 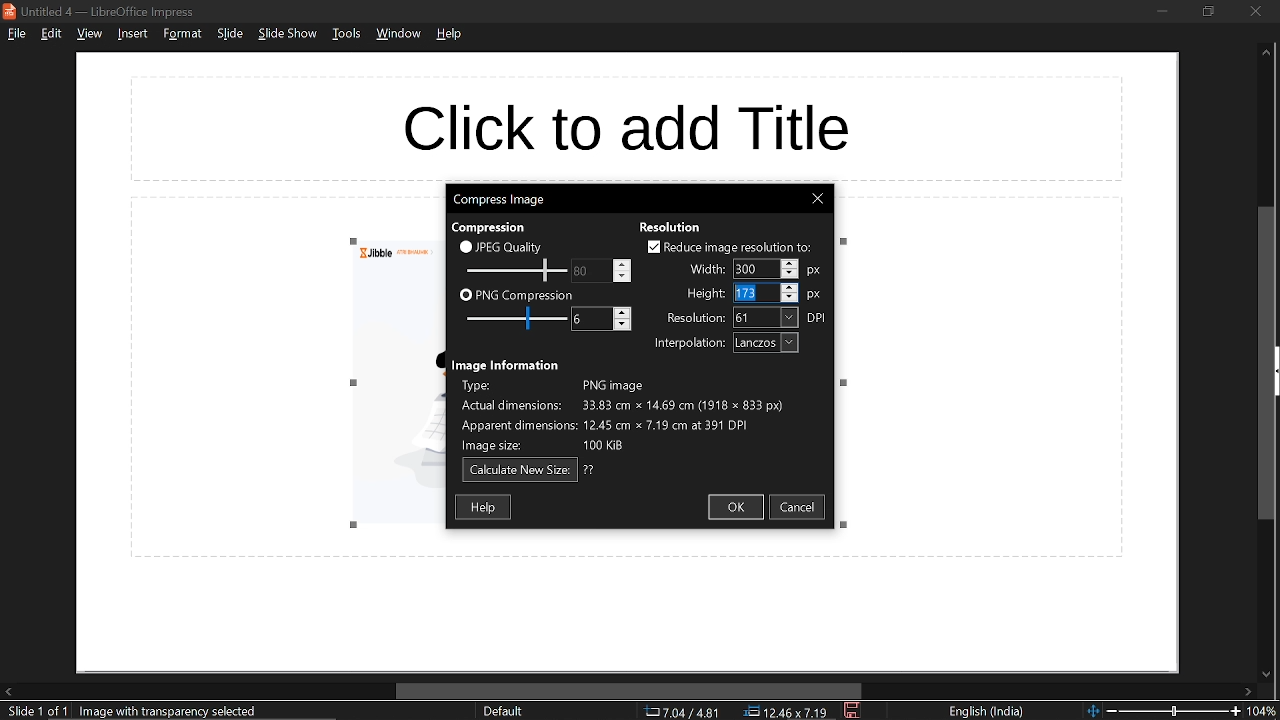 What do you see at coordinates (989, 712) in the screenshot?
I see `language` at bounding box center [989, 712].